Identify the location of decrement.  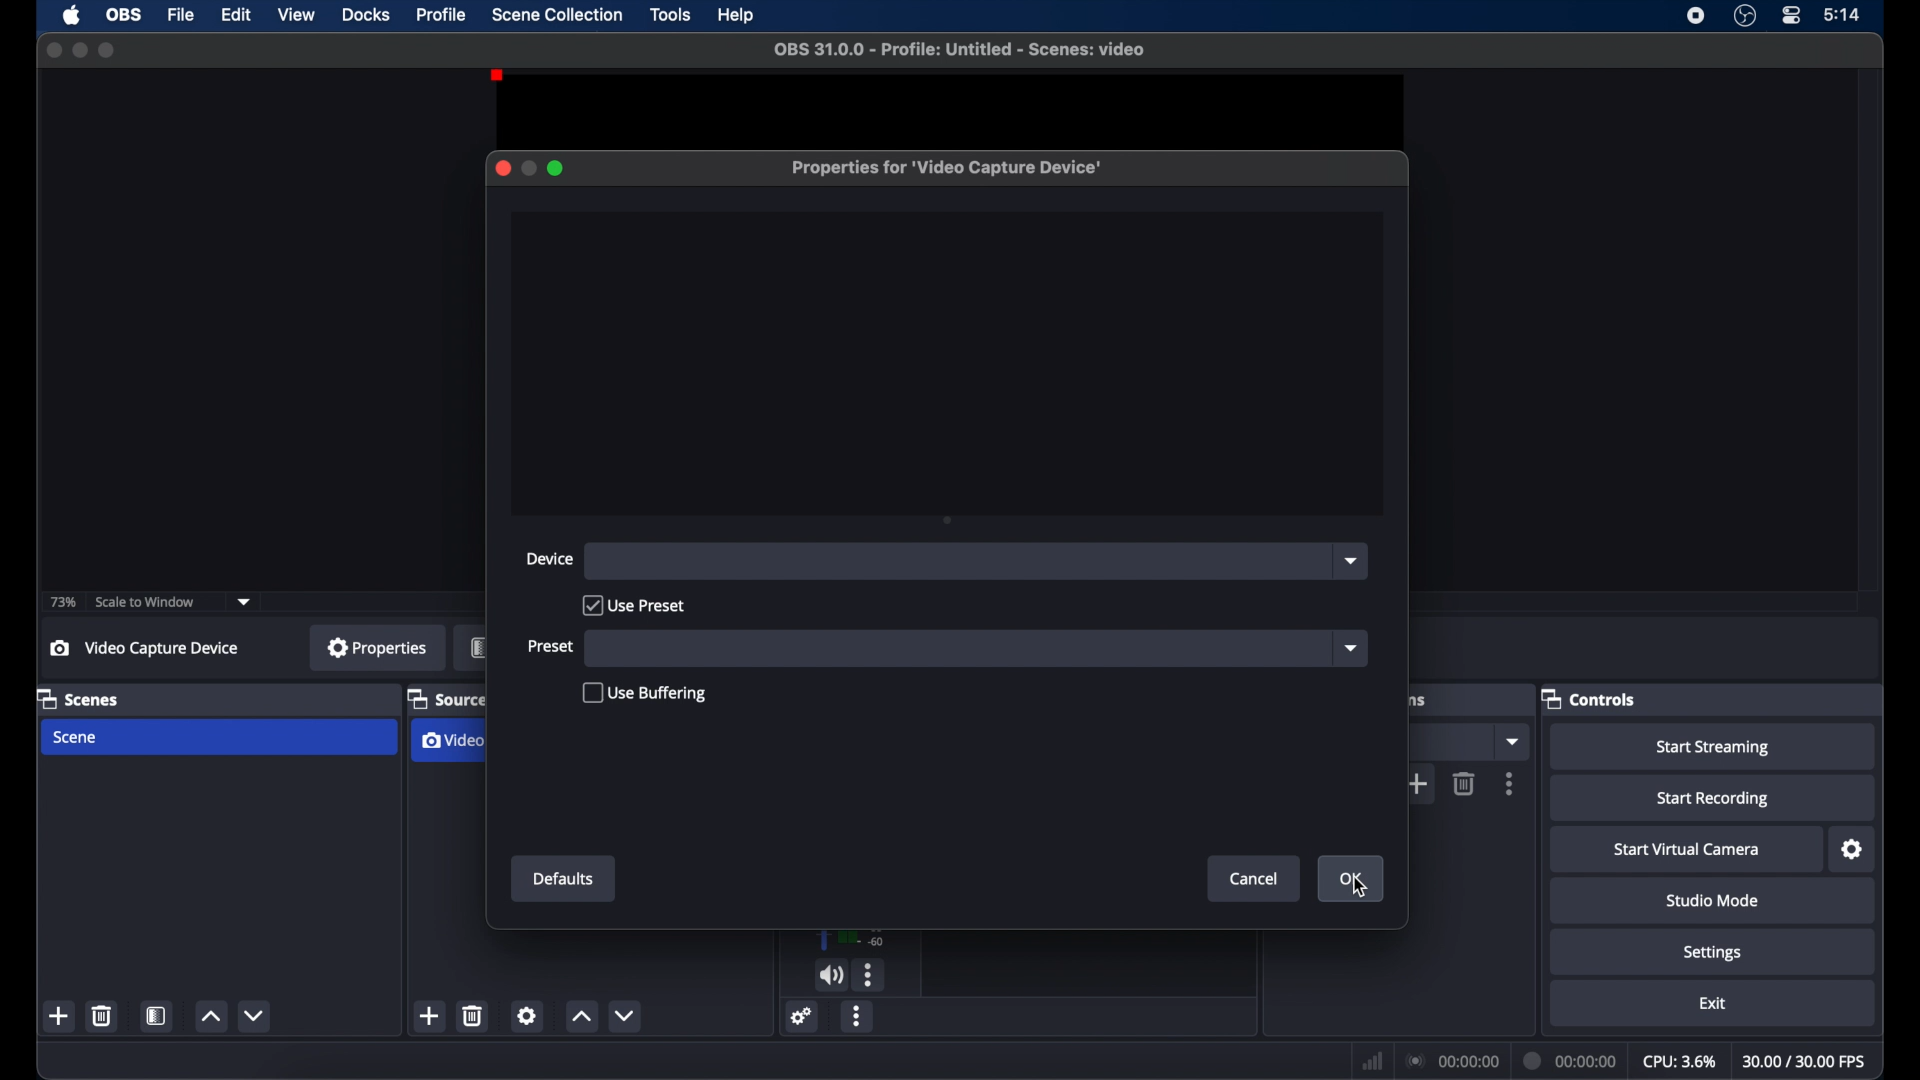
(625, 1016).